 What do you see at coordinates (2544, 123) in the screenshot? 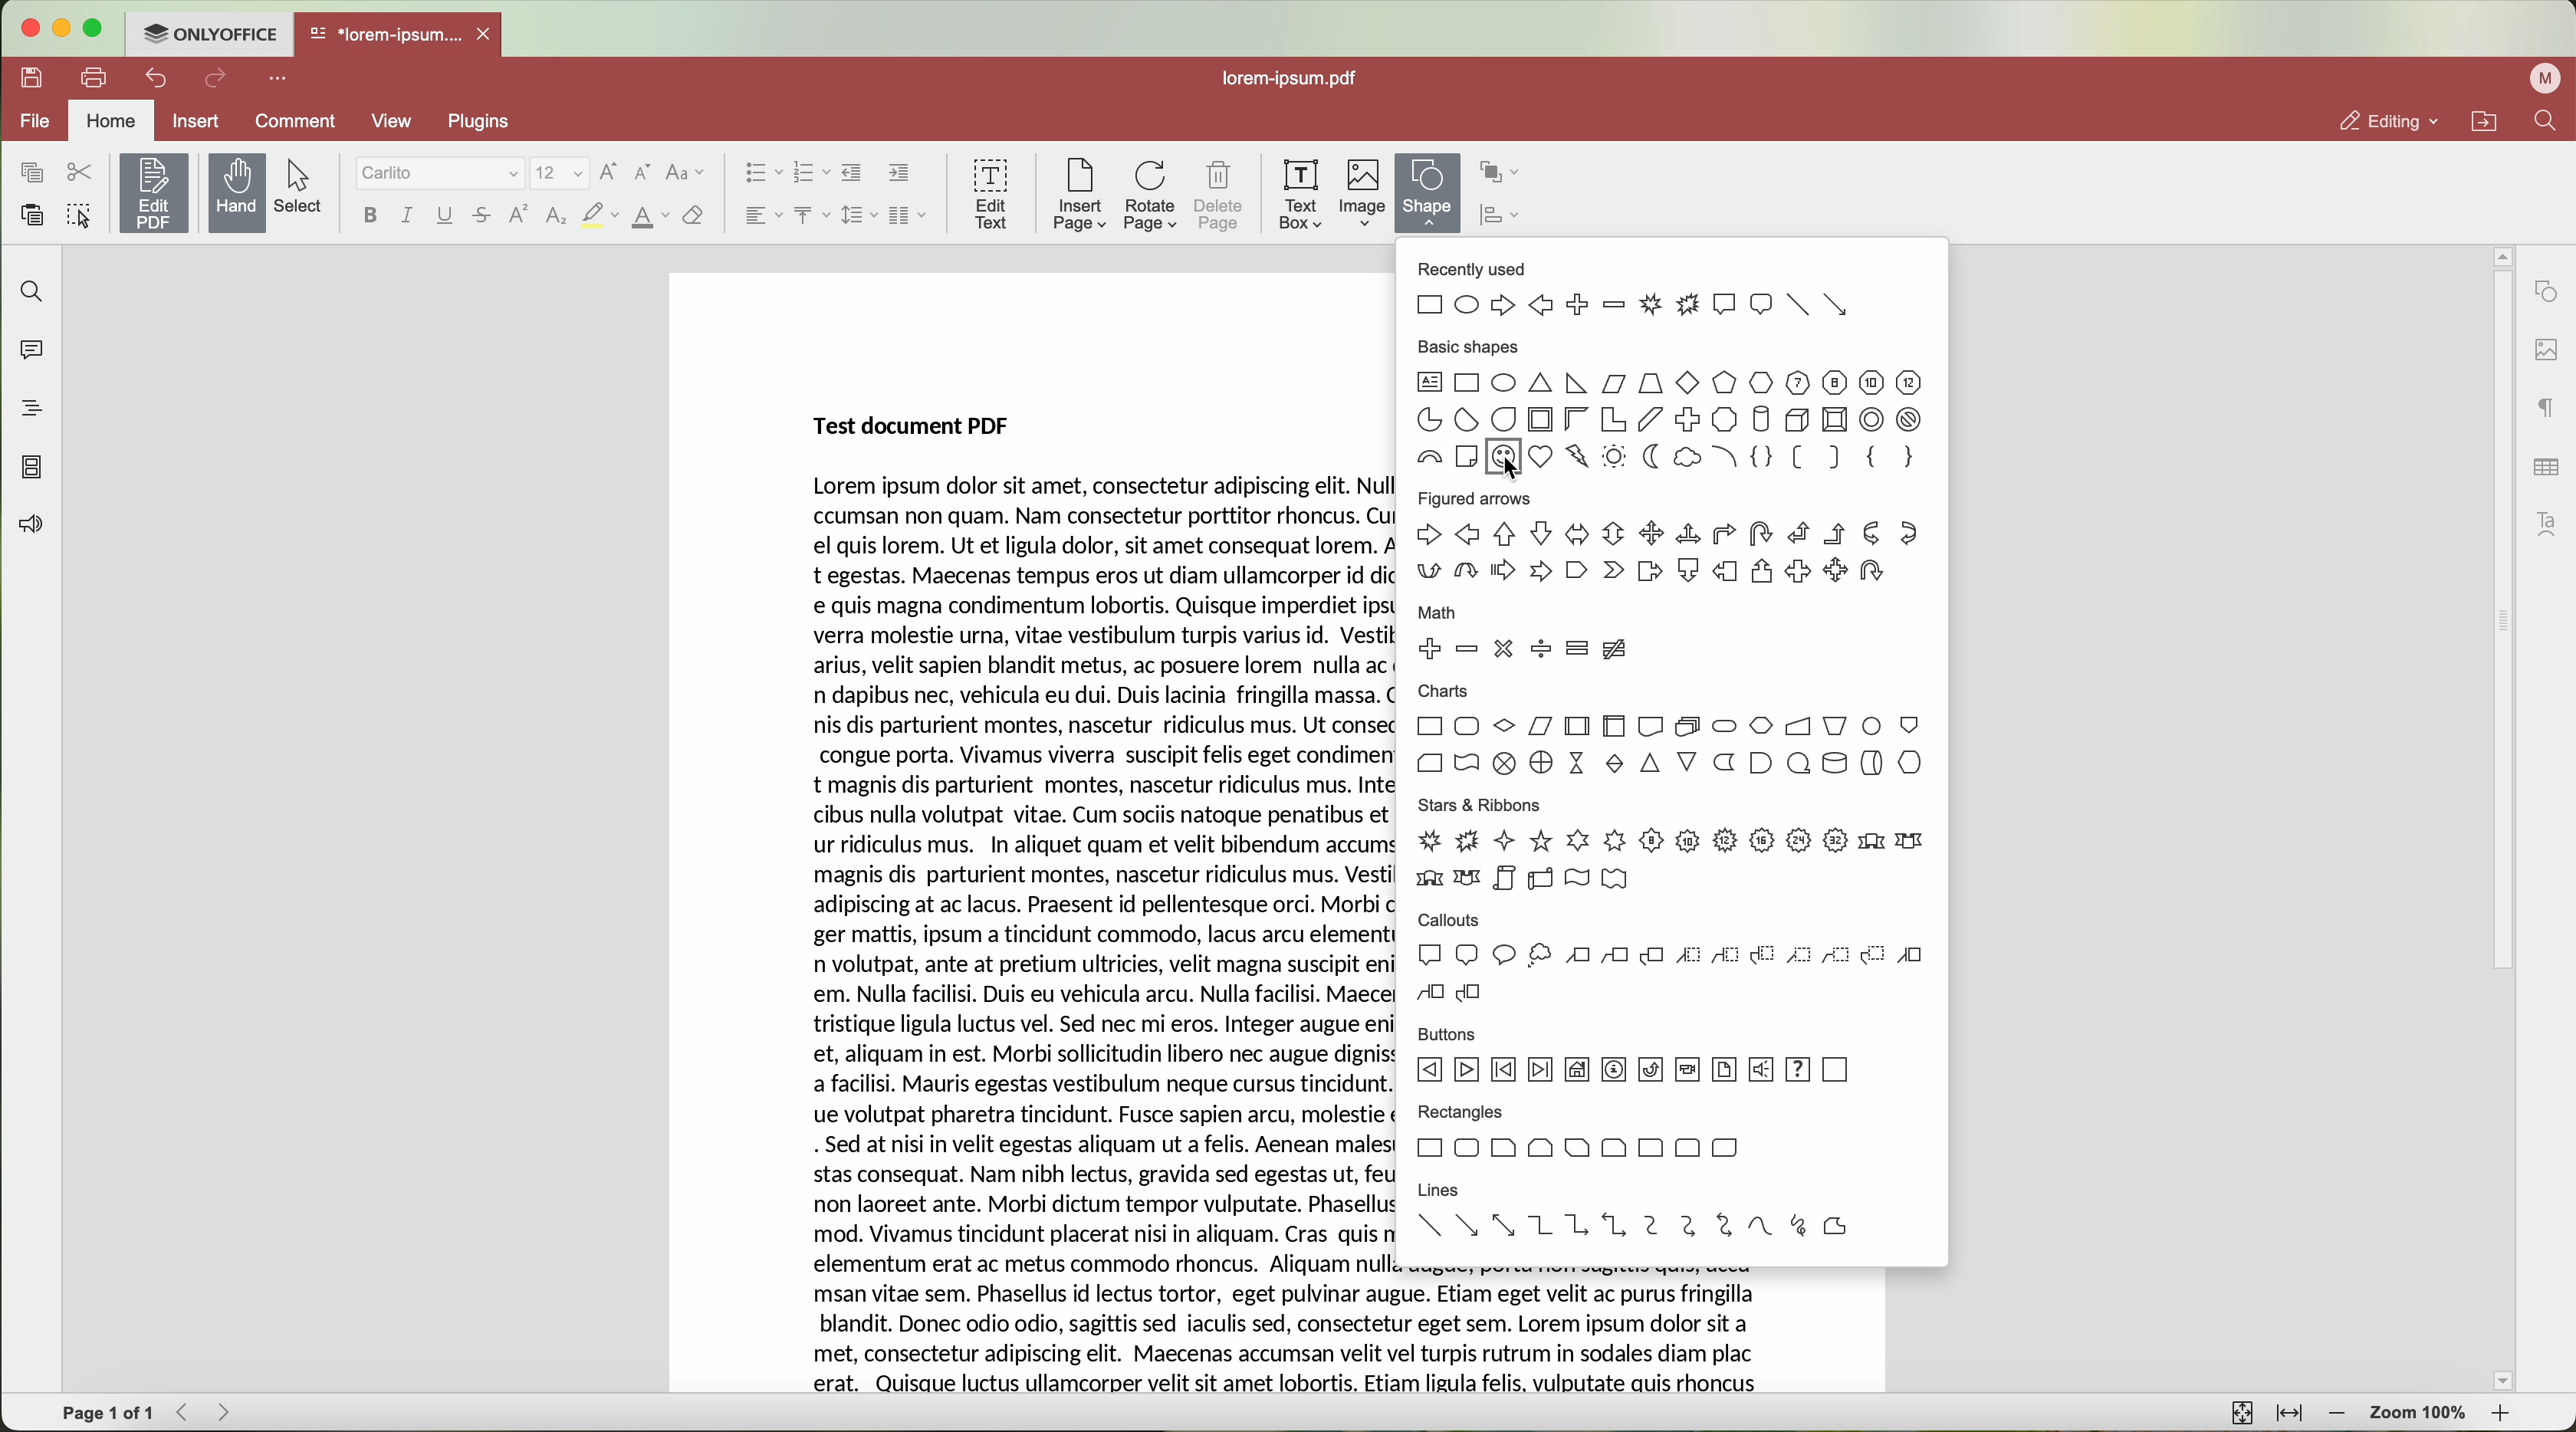
I see `find` at bounding box center [2544, 123].